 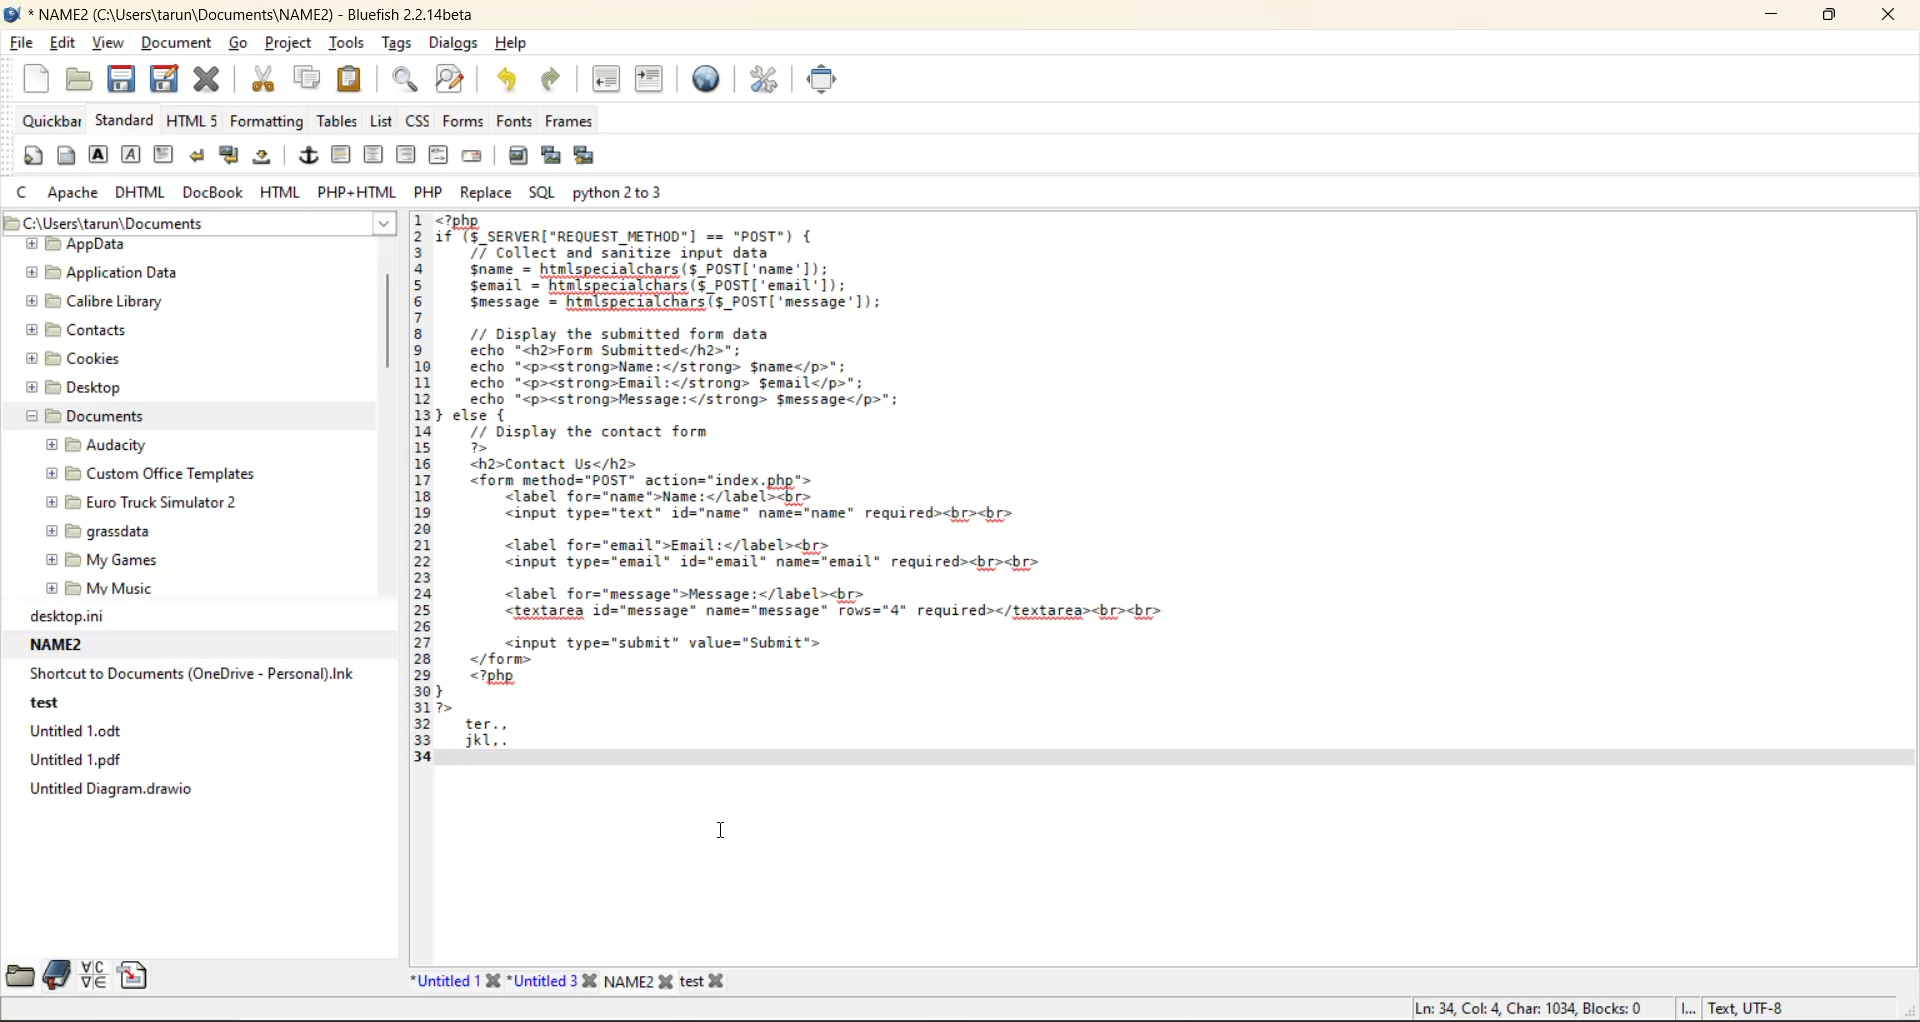 What do you see at coordinates (406, 154) in the screenshot?
I see `right justify` at bounding box center [406, 154].